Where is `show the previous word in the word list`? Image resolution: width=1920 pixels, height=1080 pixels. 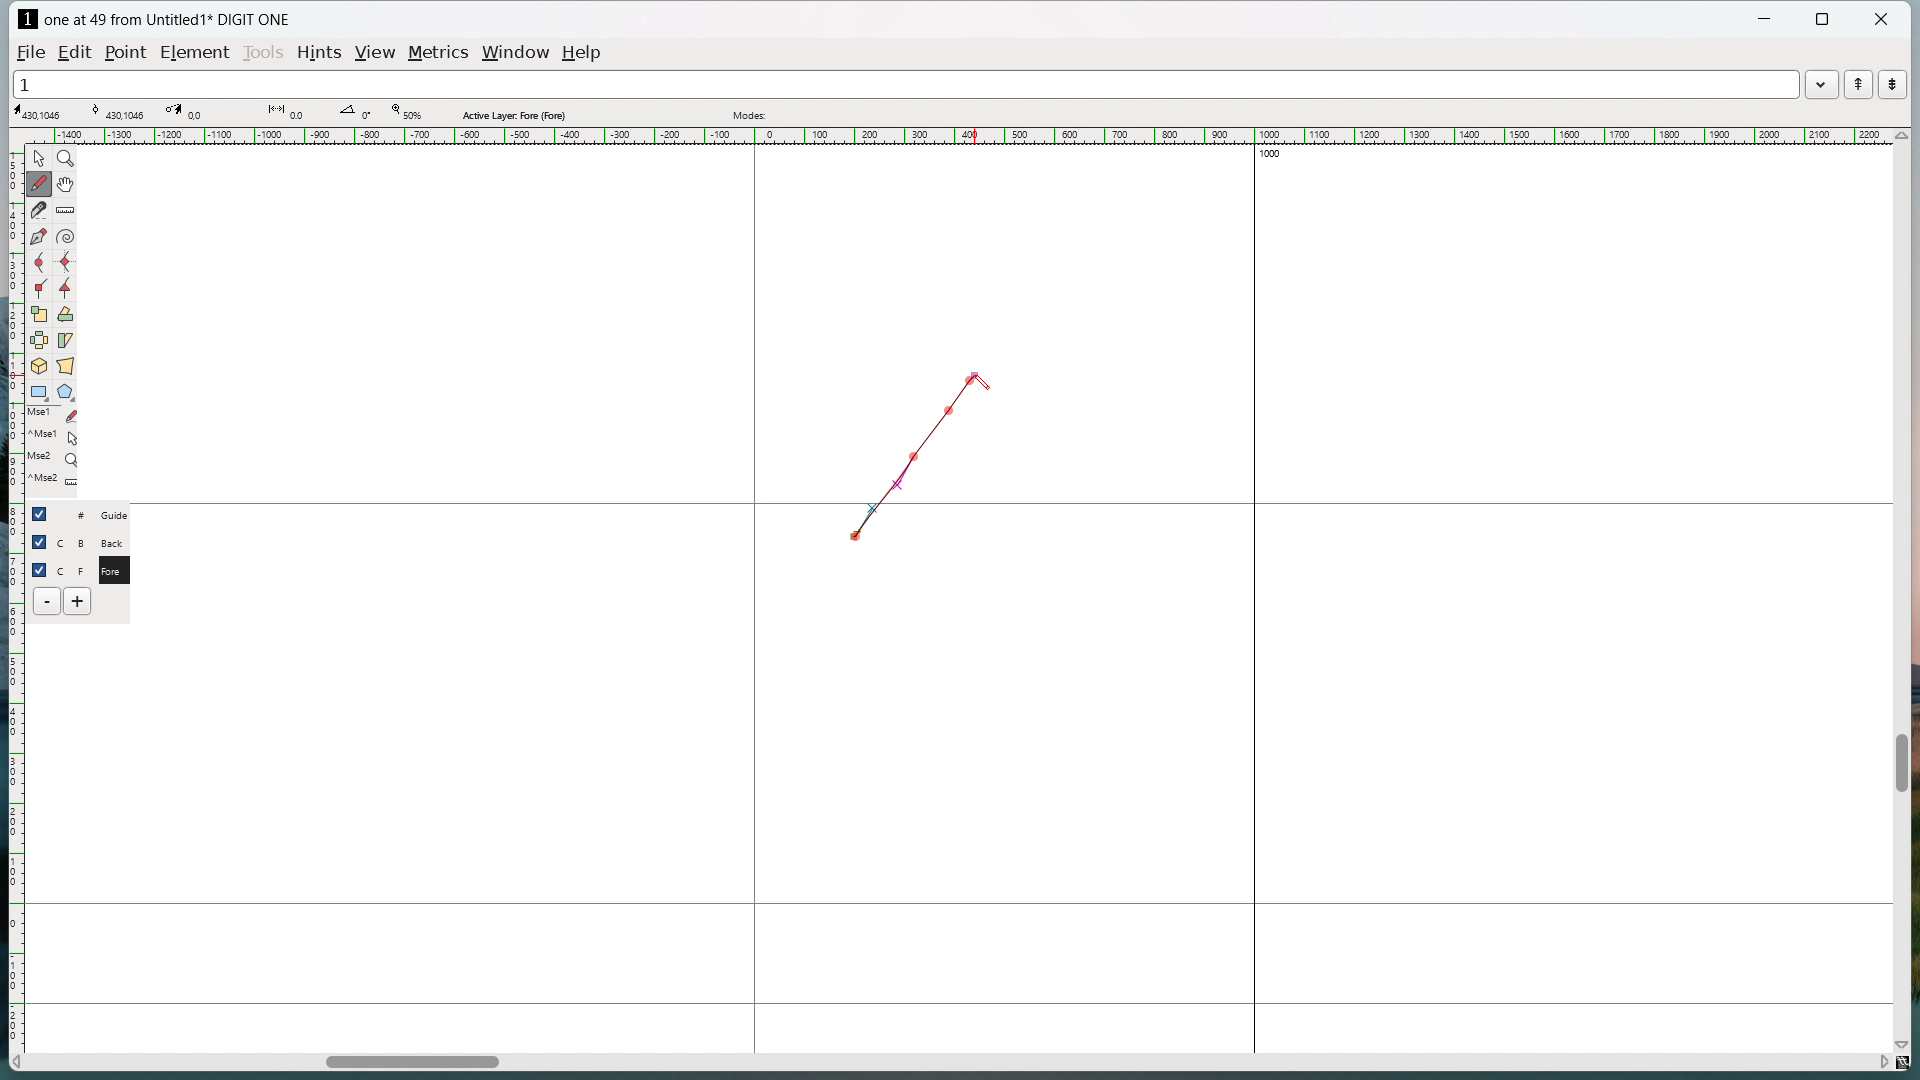
show the previous word in the word list is located at coordinates (1858, 84).